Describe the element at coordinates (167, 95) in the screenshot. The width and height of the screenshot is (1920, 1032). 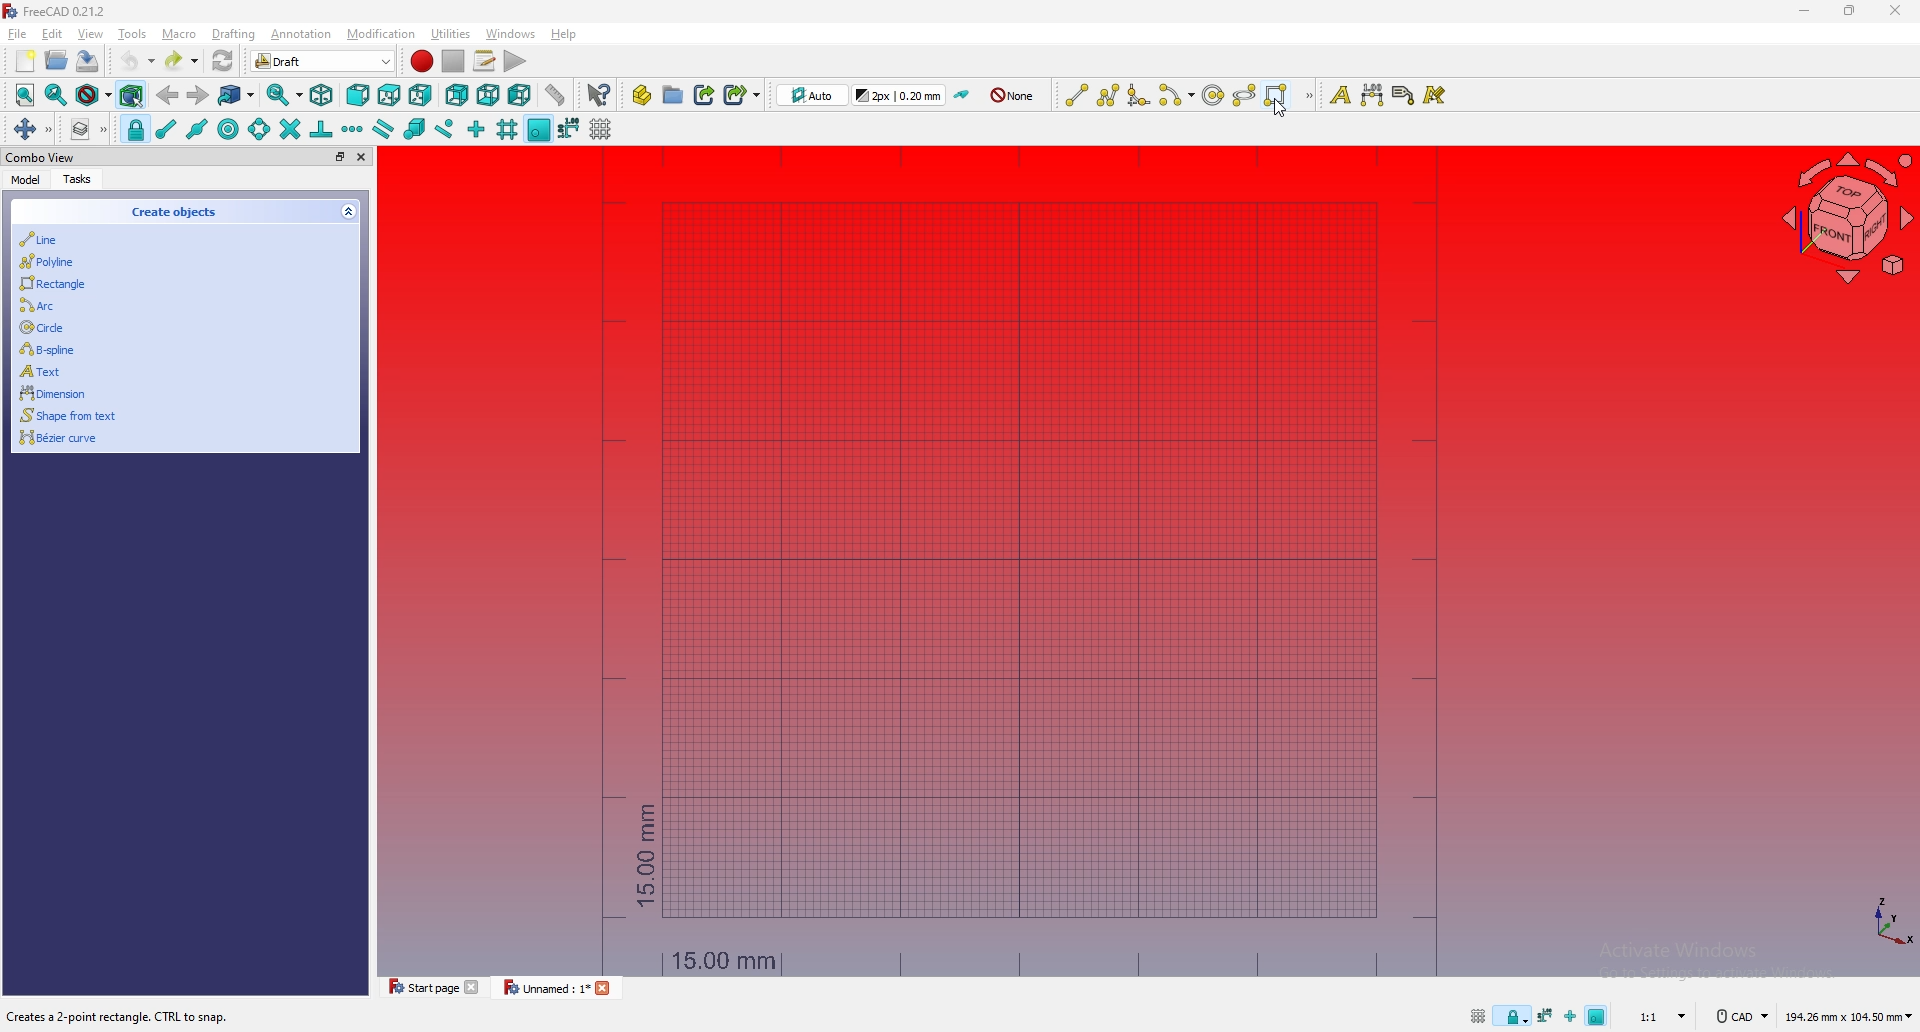
I see `back` at that location.